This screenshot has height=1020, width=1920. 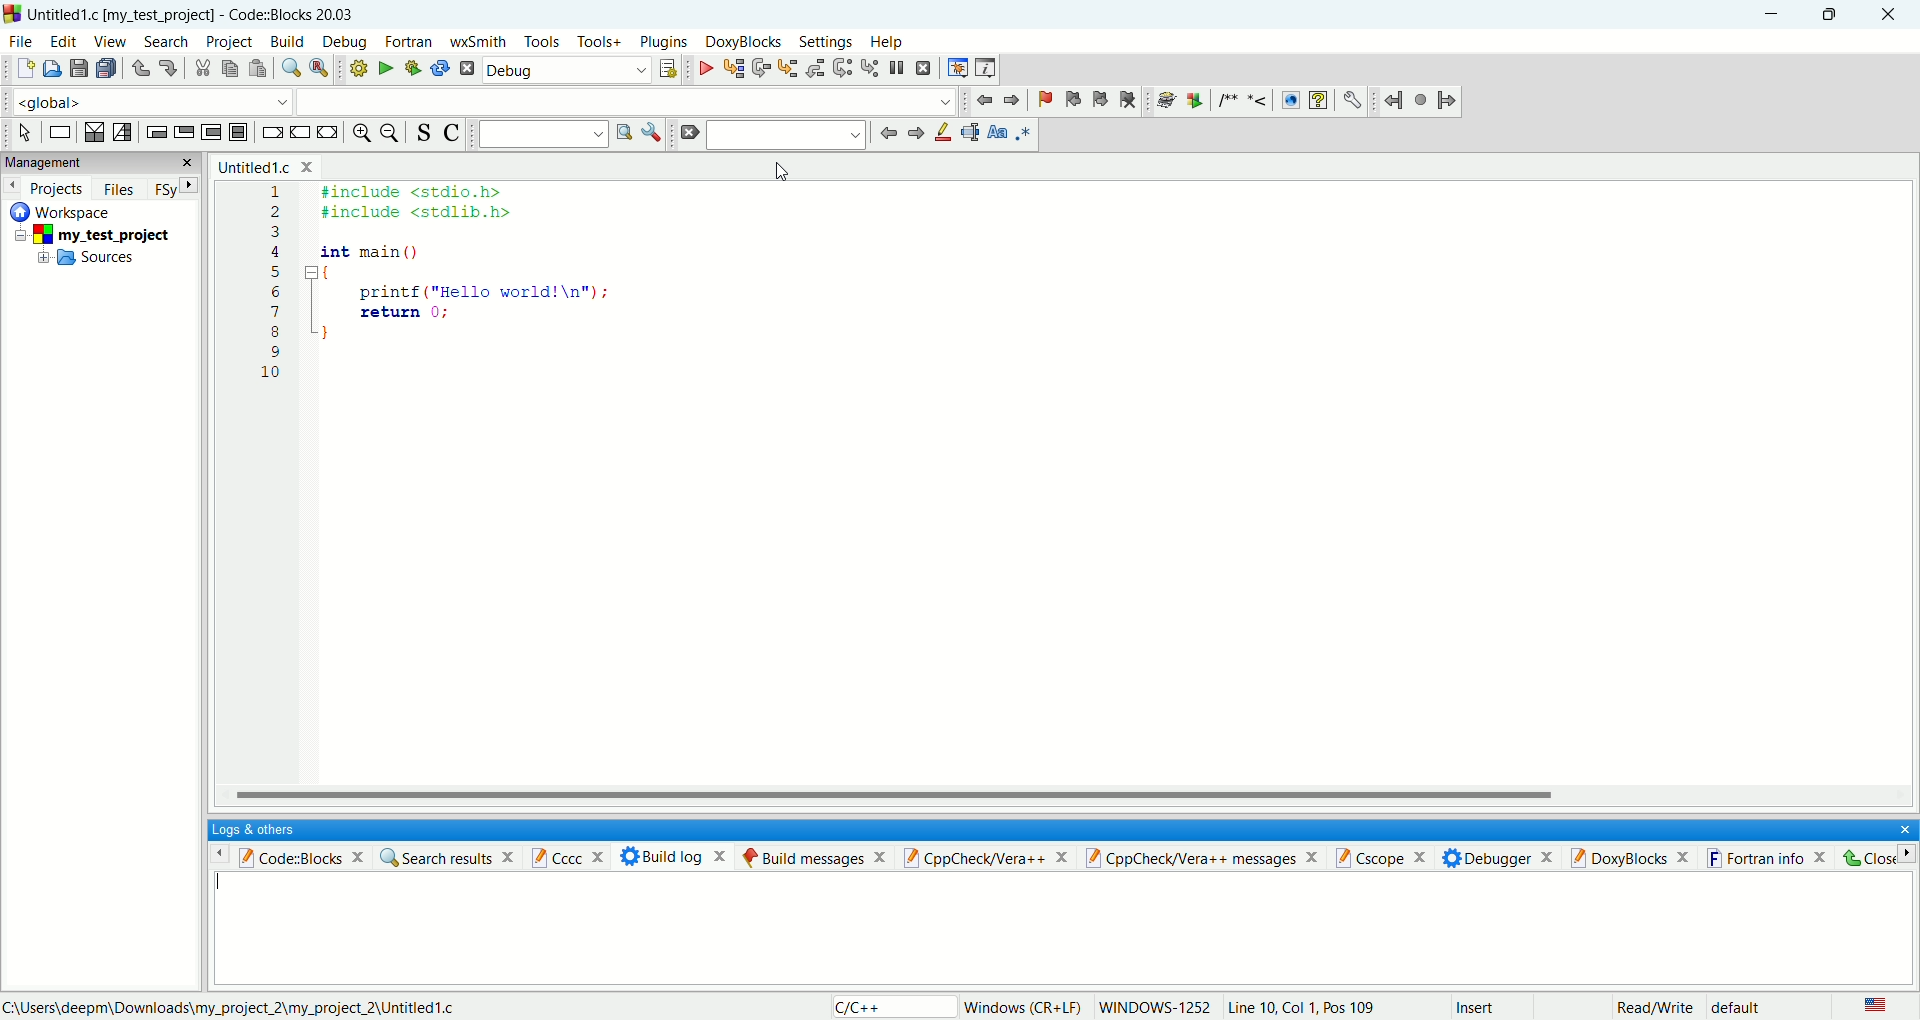 I want to click on jump forward, so click(x=1013, y=99).